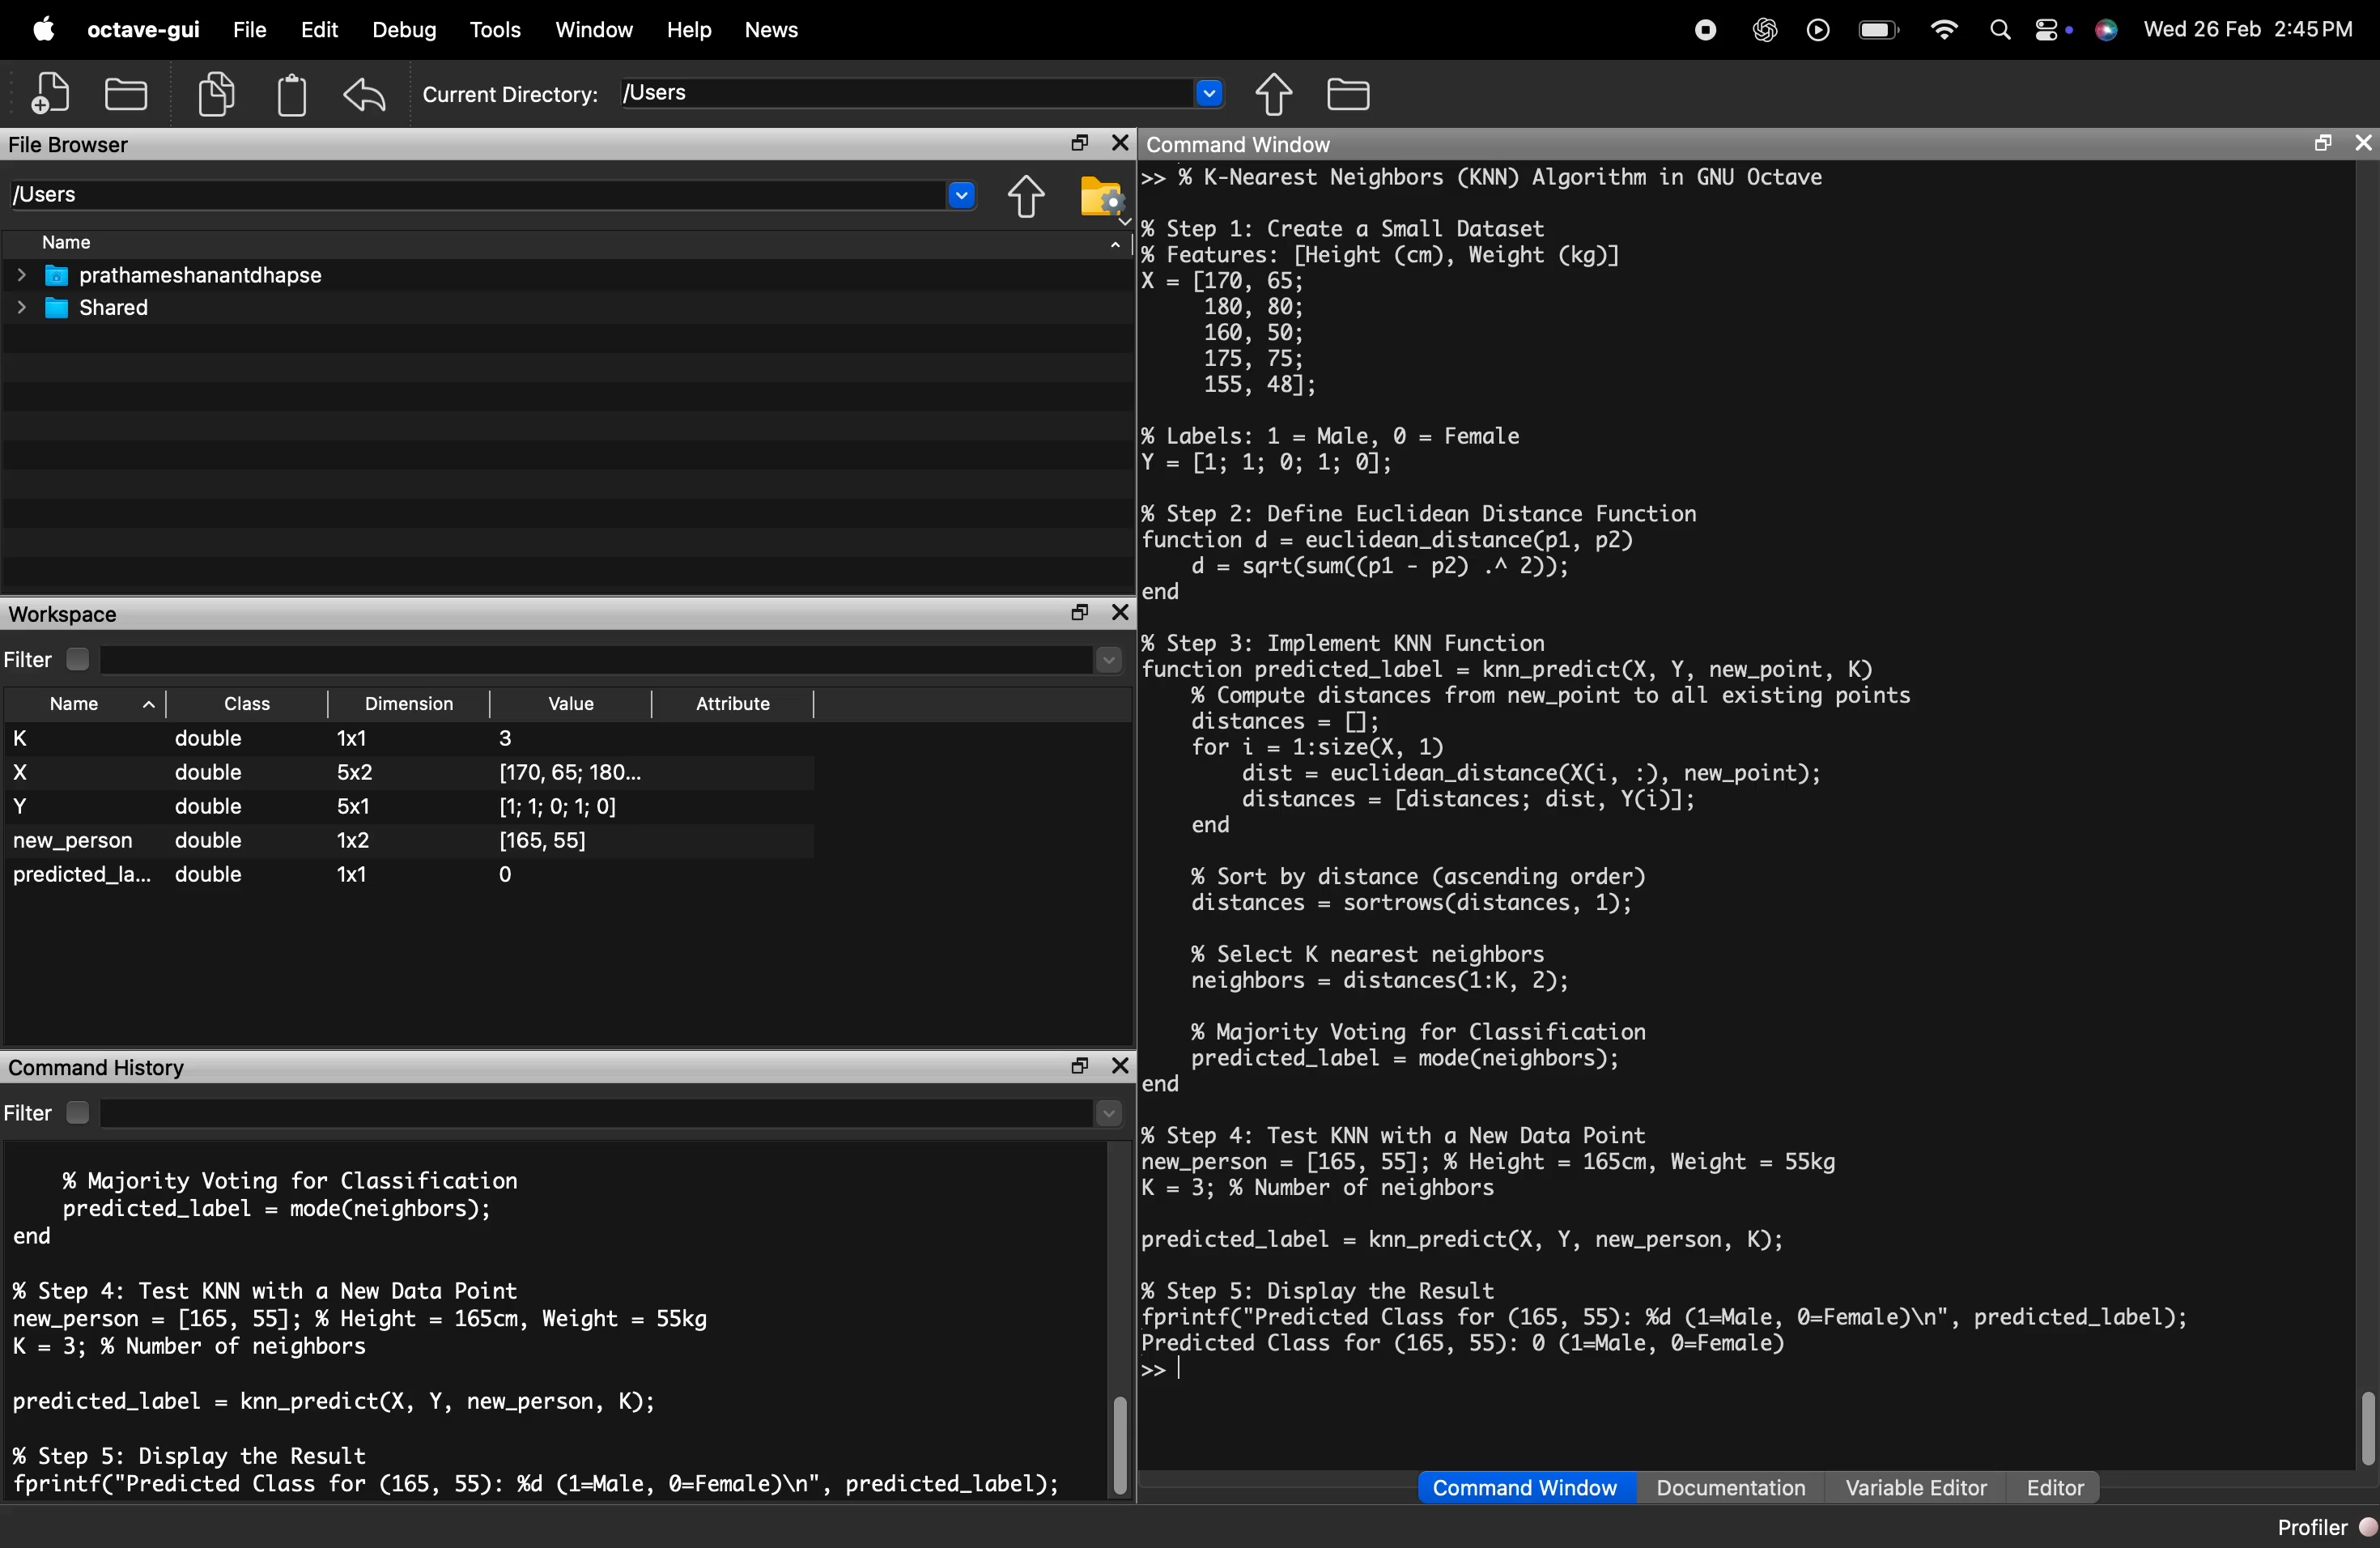  I want to click on % Select K nearest neighbors
neighbors = distances(1:K, 2);
% Majority Voting for Classification]
¢ predicted_label = mode(neighbors);
lend
% Step 4: Test KNN with a New Data Point]
hew_person = [165, 55]; % Height = 165cm, Weight = 55kg
K = 3; % Number of neighbors]
predicted_label = knn_predict(X, Y, new_person, K);
% Step 5: Display the Result
fprintf("Predicted Class for (165, 55): %d (1=Male, @=Female)\n", predicted_label);, so click(1729, 1134).